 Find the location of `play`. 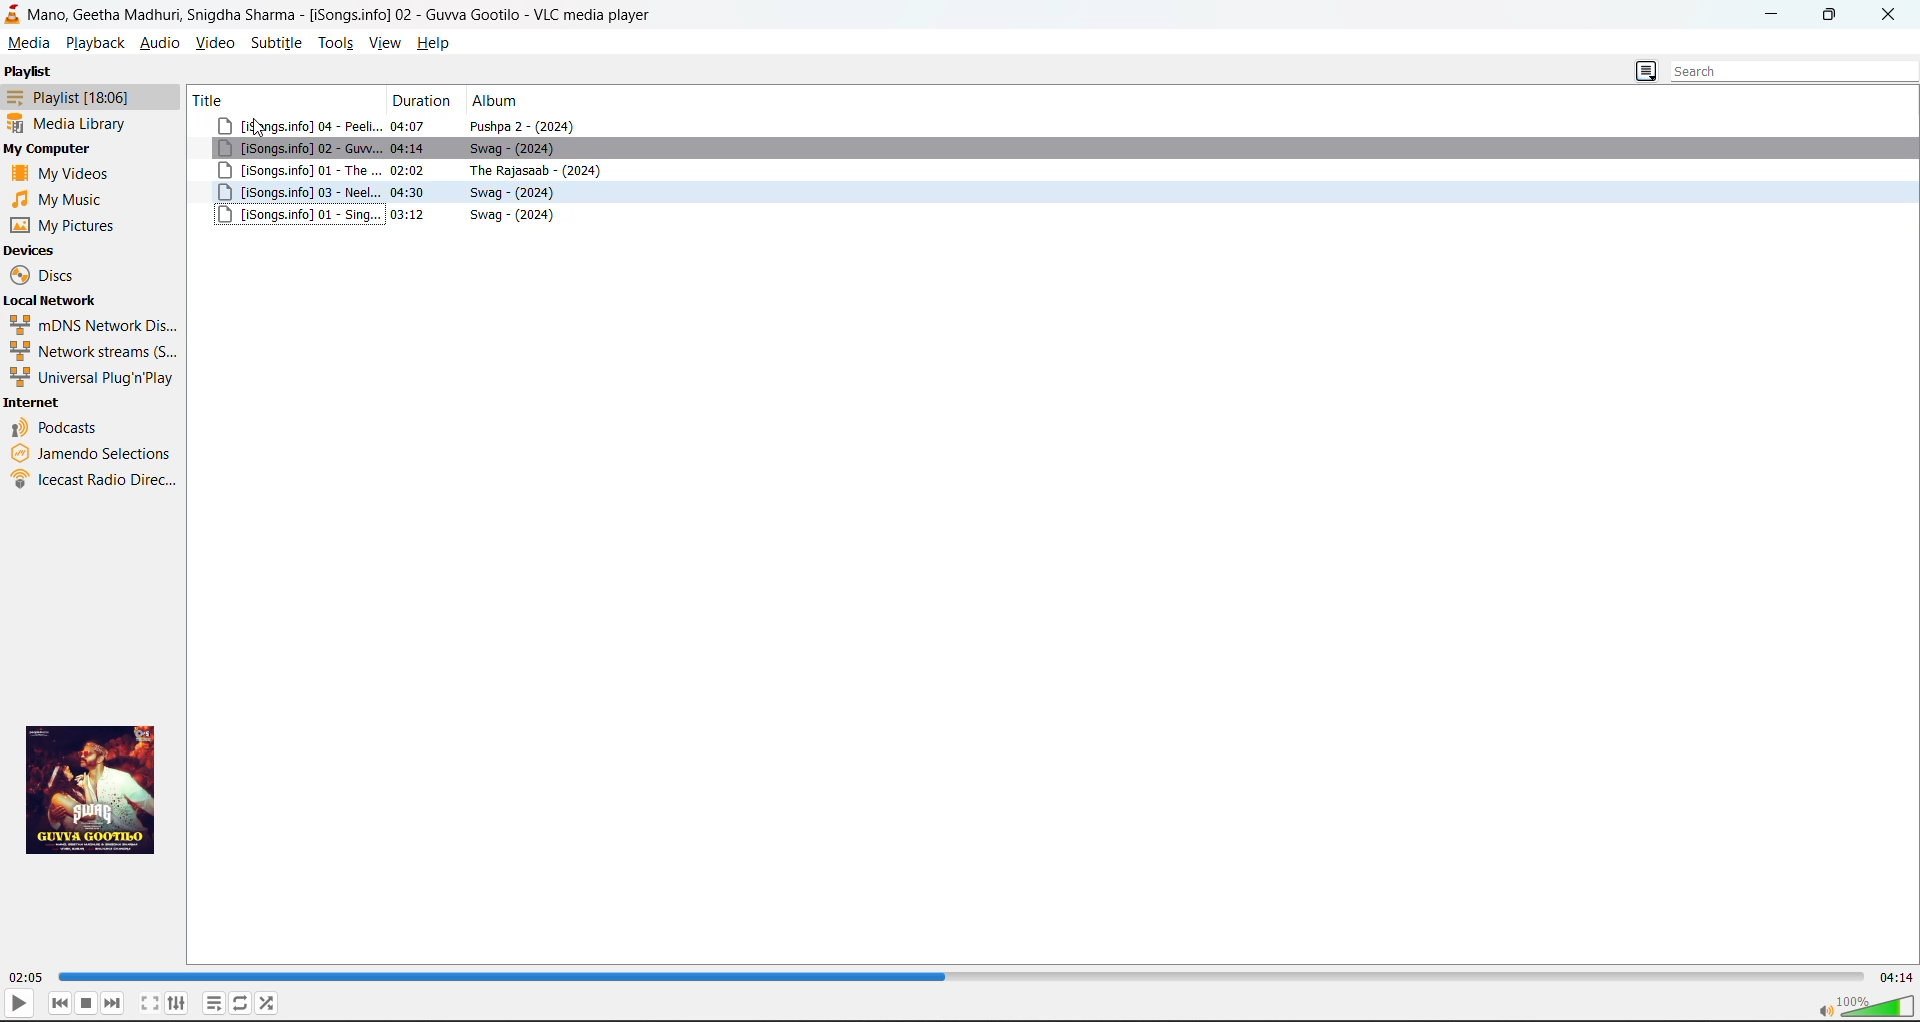

play is located at coordinates (19, 1002).